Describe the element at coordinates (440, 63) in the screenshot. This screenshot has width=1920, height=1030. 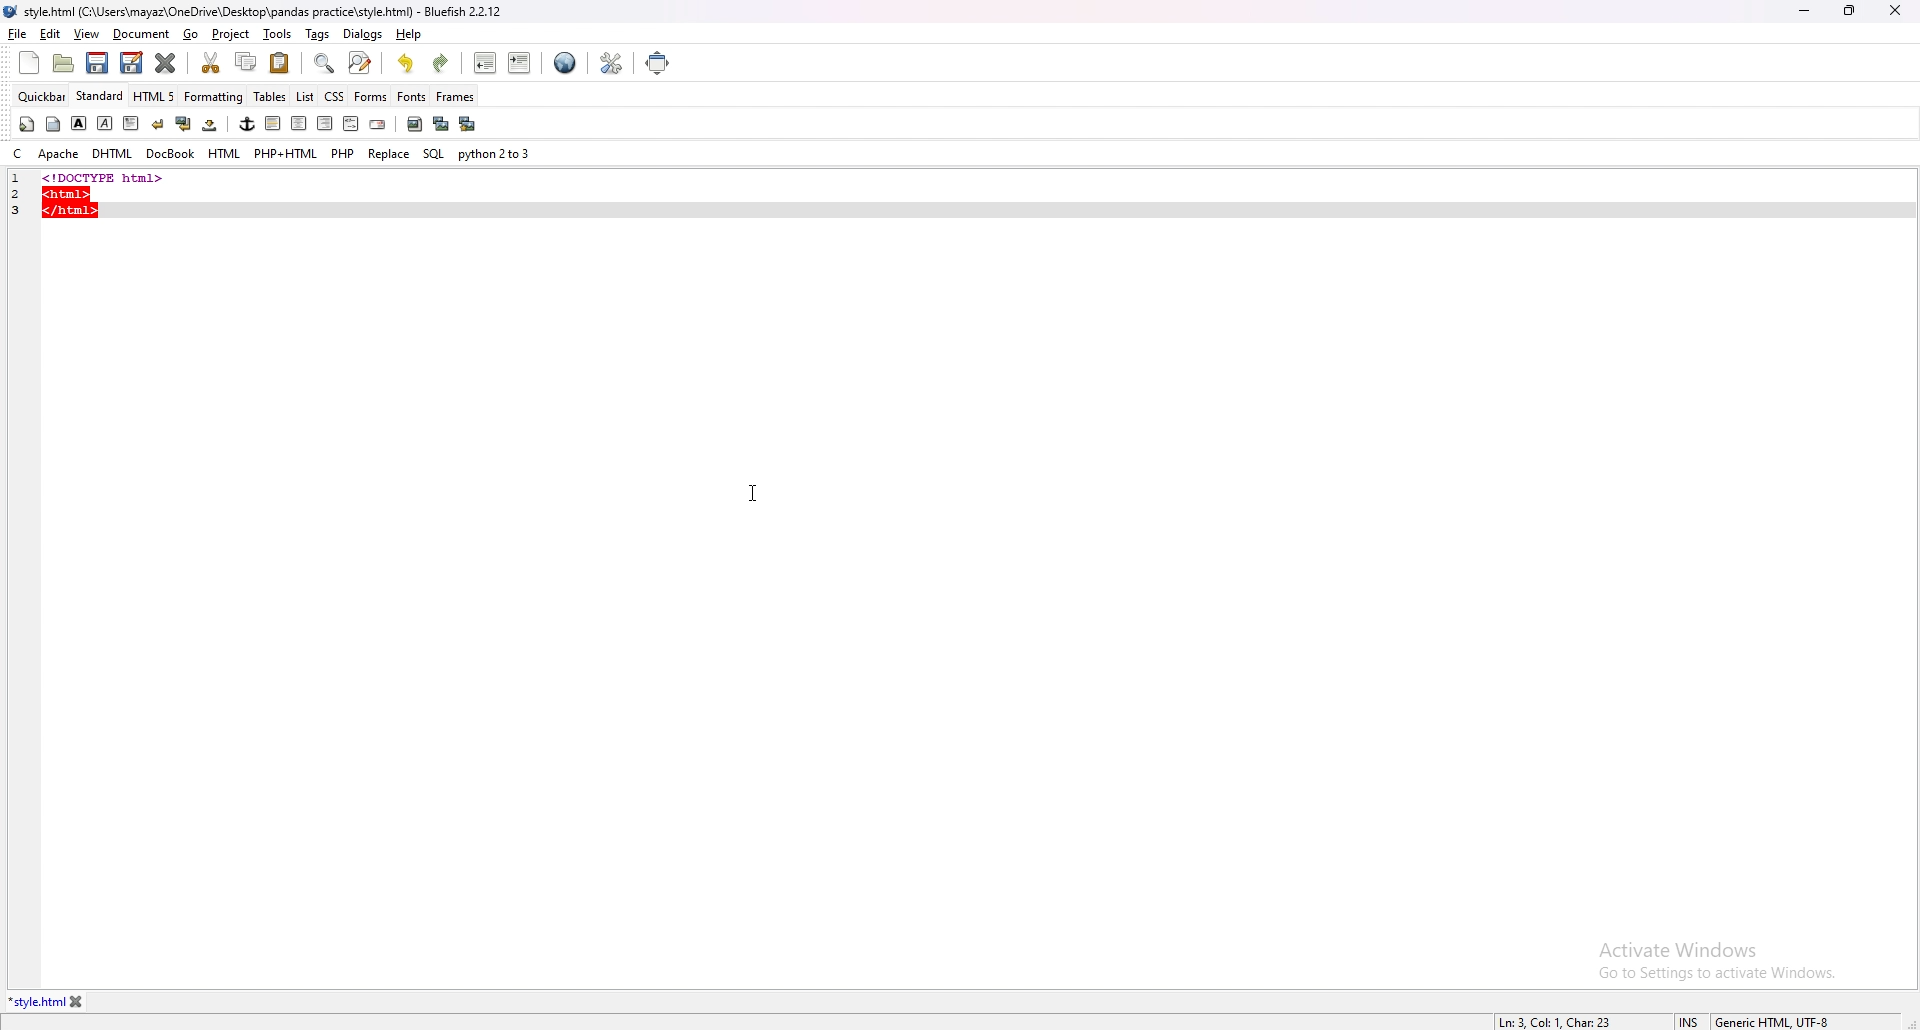
I see `redo` at that location.